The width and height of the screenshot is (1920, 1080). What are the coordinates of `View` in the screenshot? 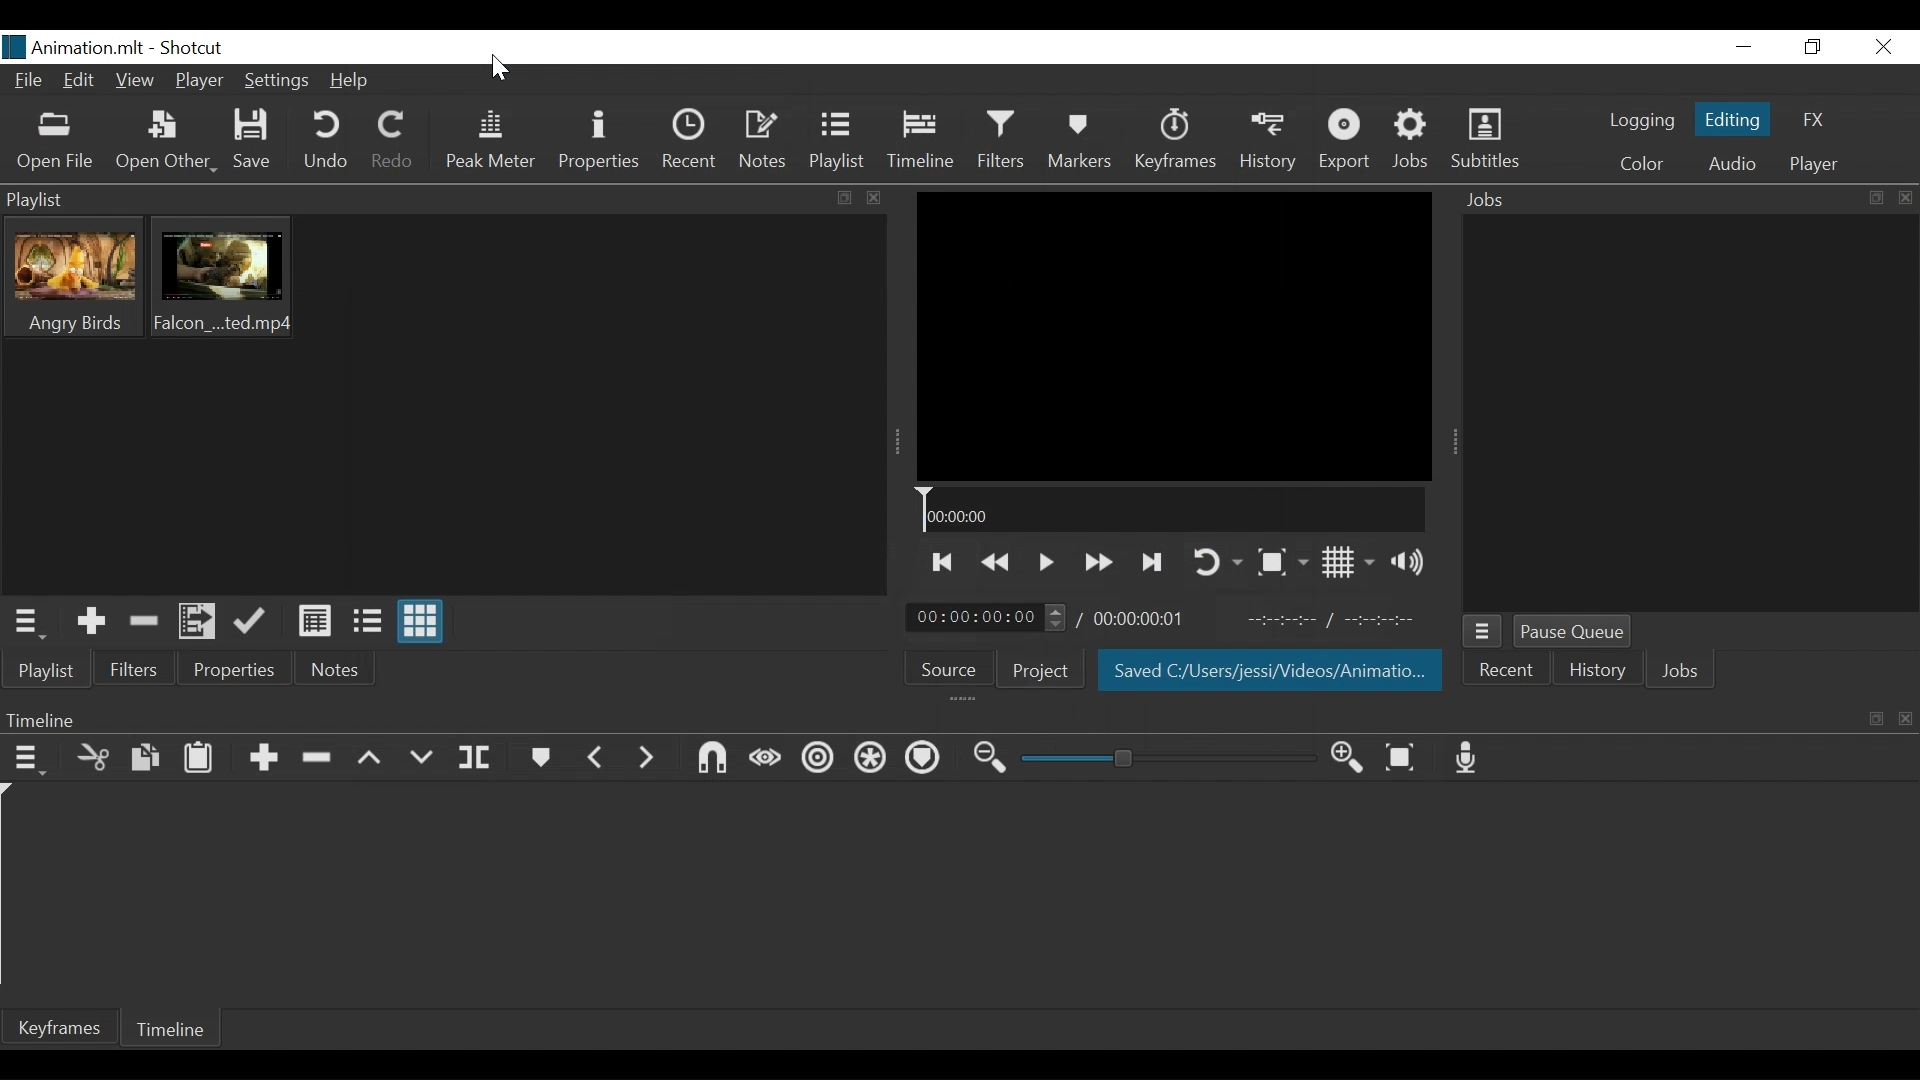 It's located at (135, 83).